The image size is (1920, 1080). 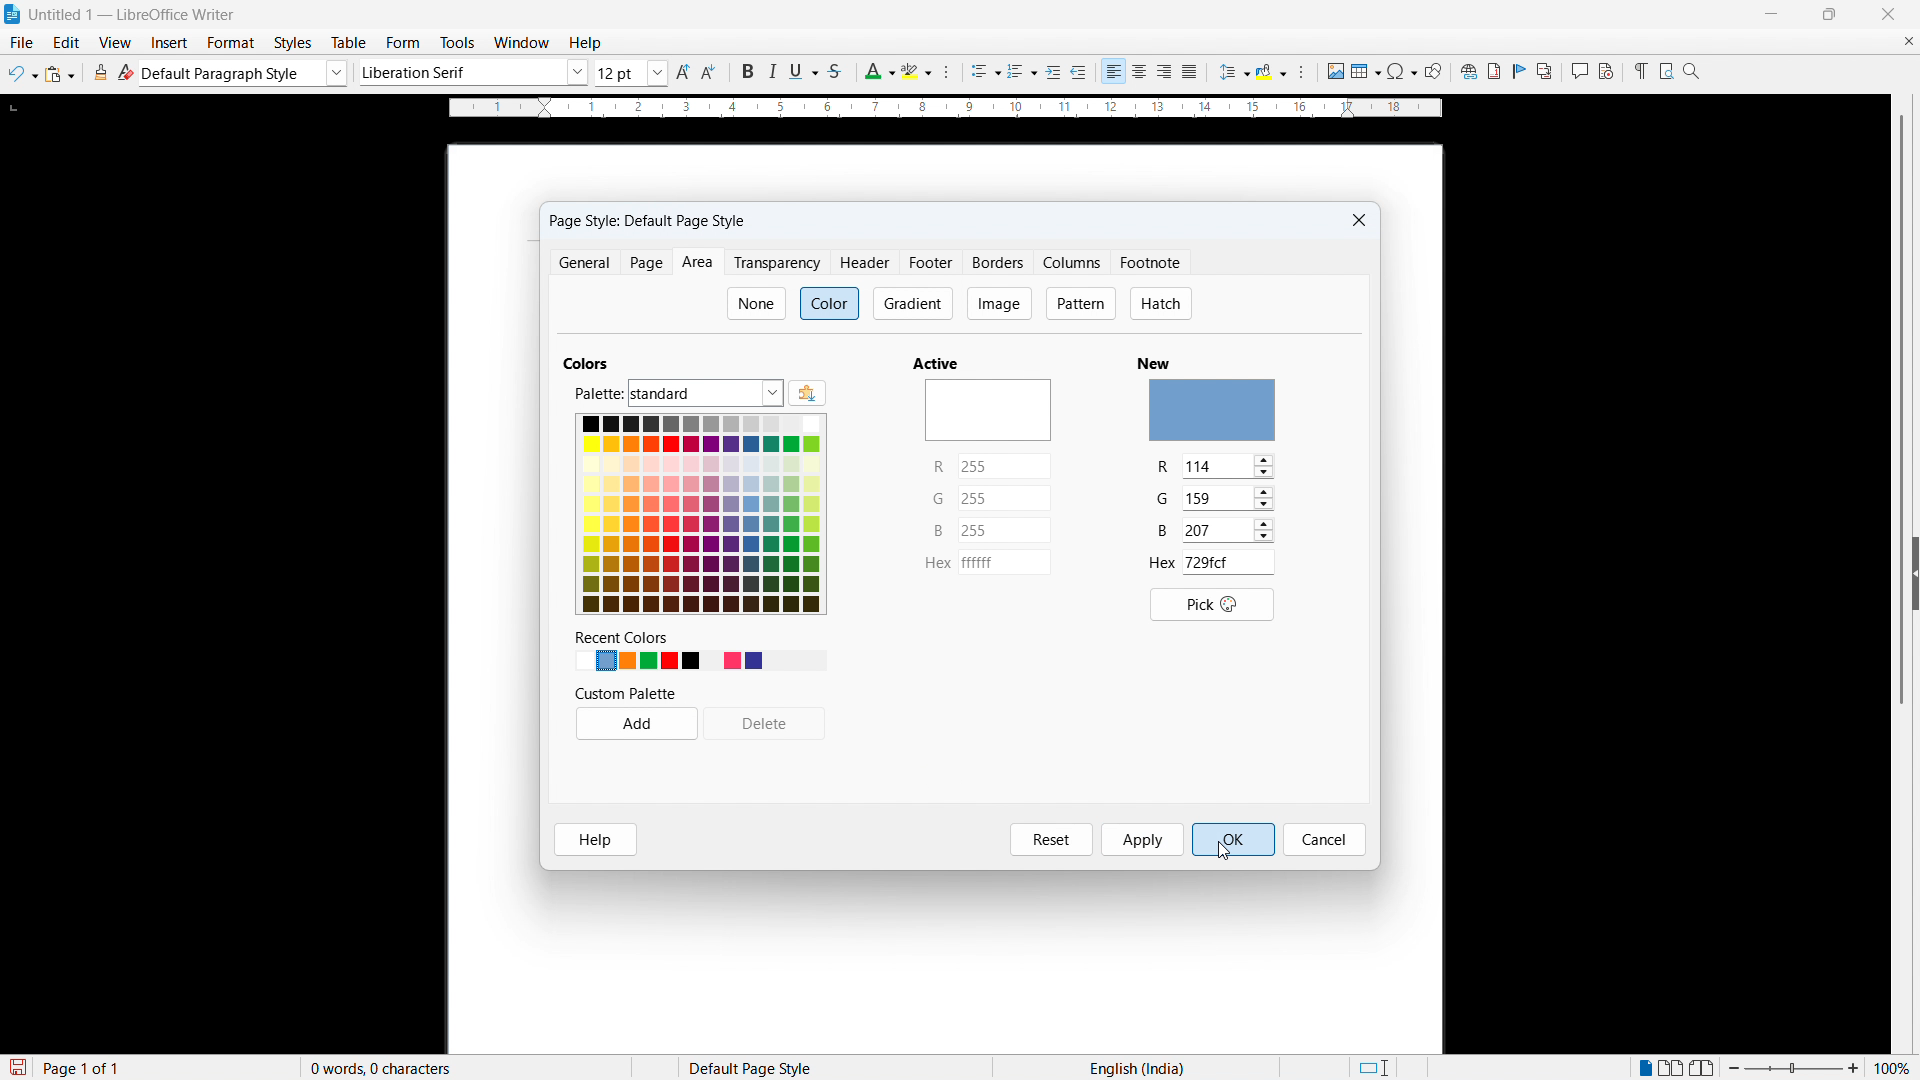 I want to click on G, so click(x=1163, y=498).